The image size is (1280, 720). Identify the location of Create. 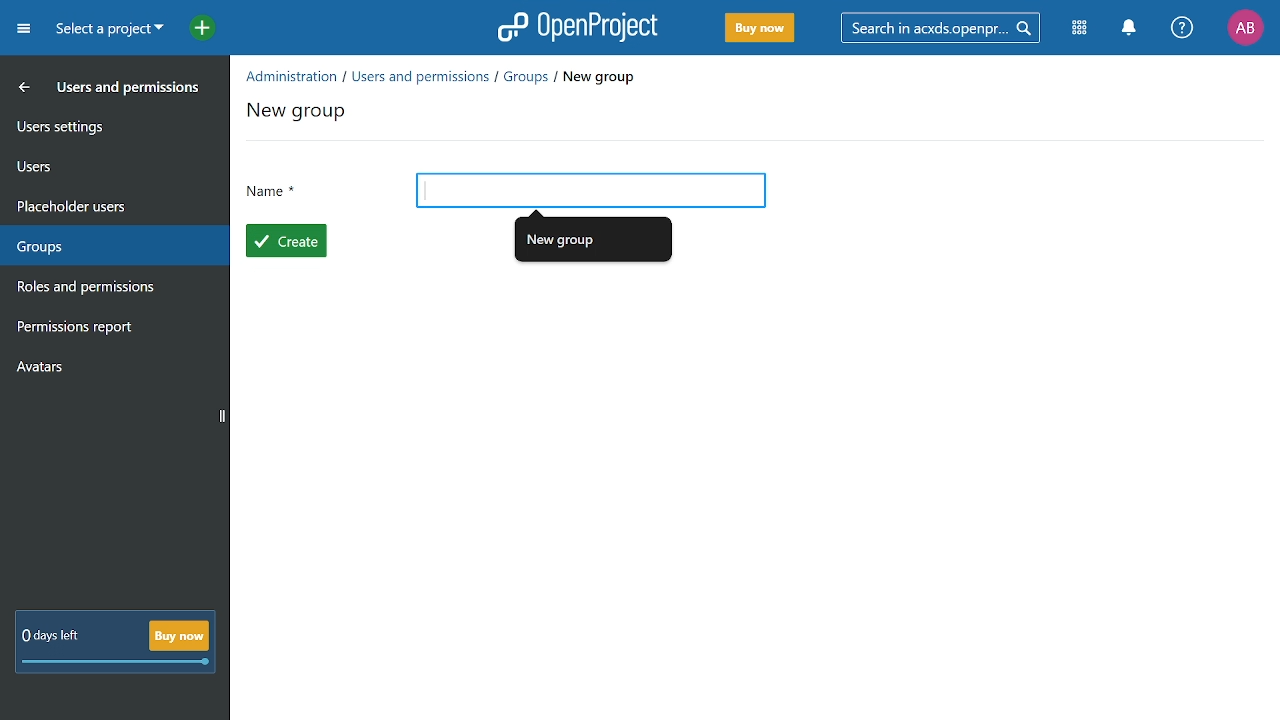
(286, 240).